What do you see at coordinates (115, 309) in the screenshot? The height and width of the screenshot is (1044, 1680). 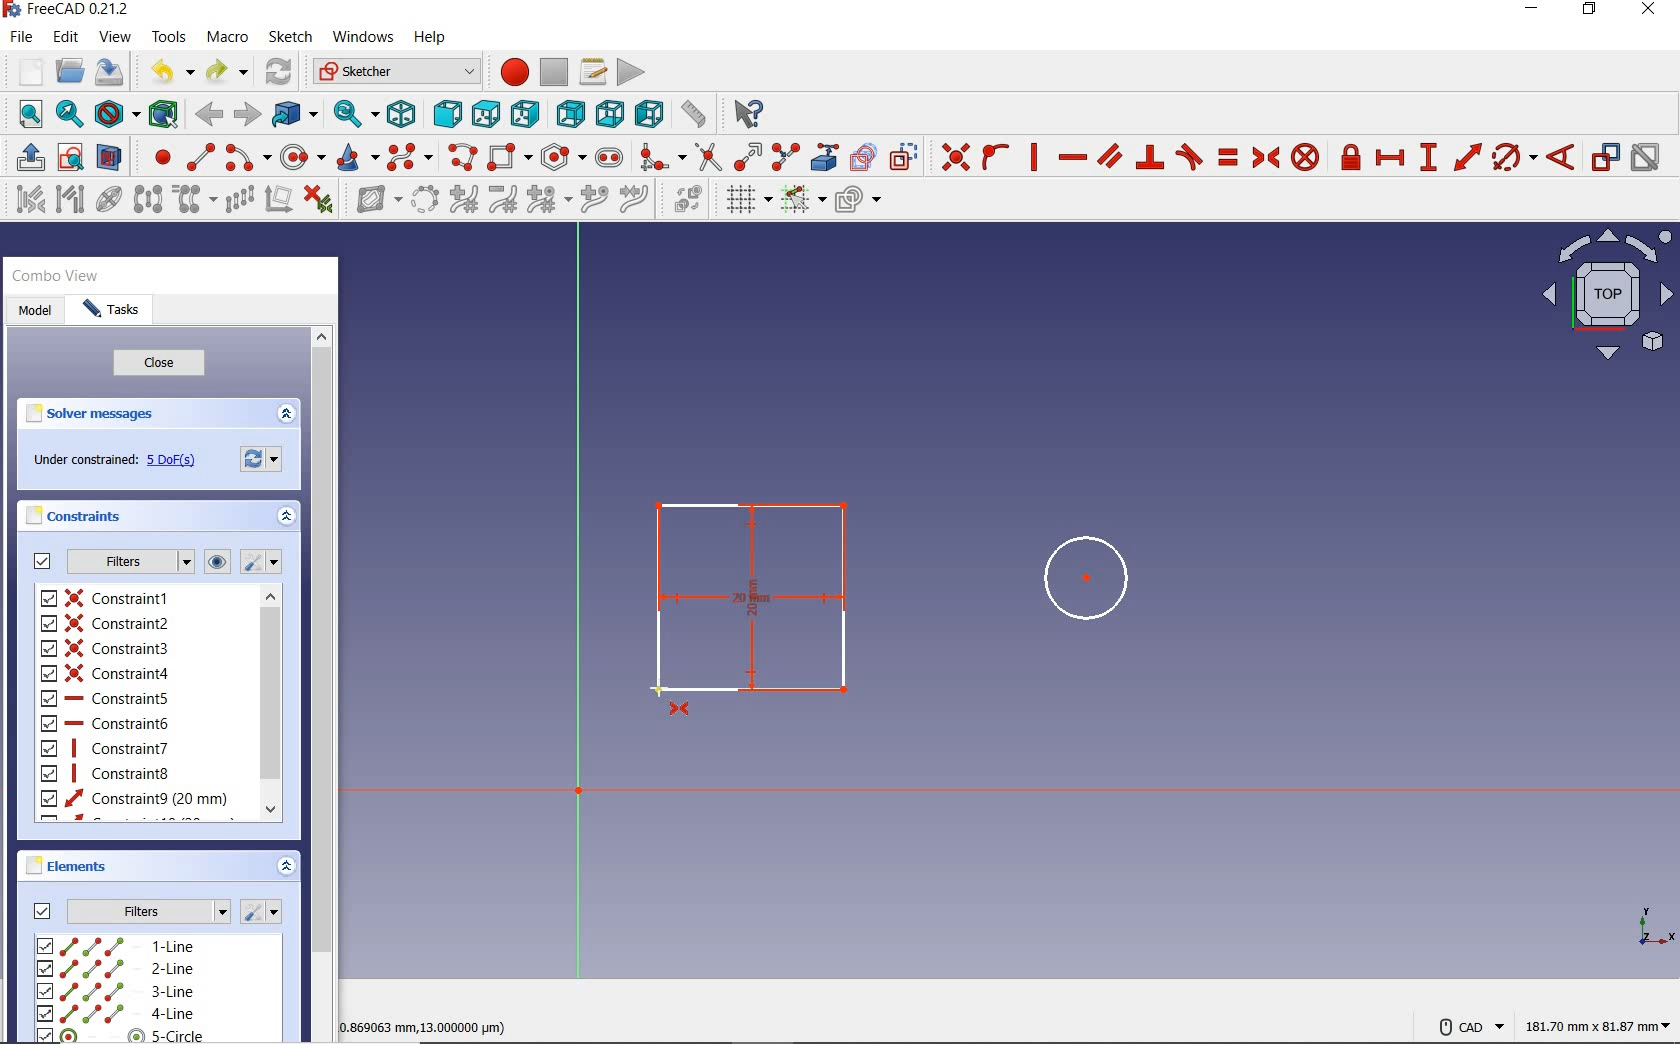 I see `tasks` at bounding box center [115, 309].